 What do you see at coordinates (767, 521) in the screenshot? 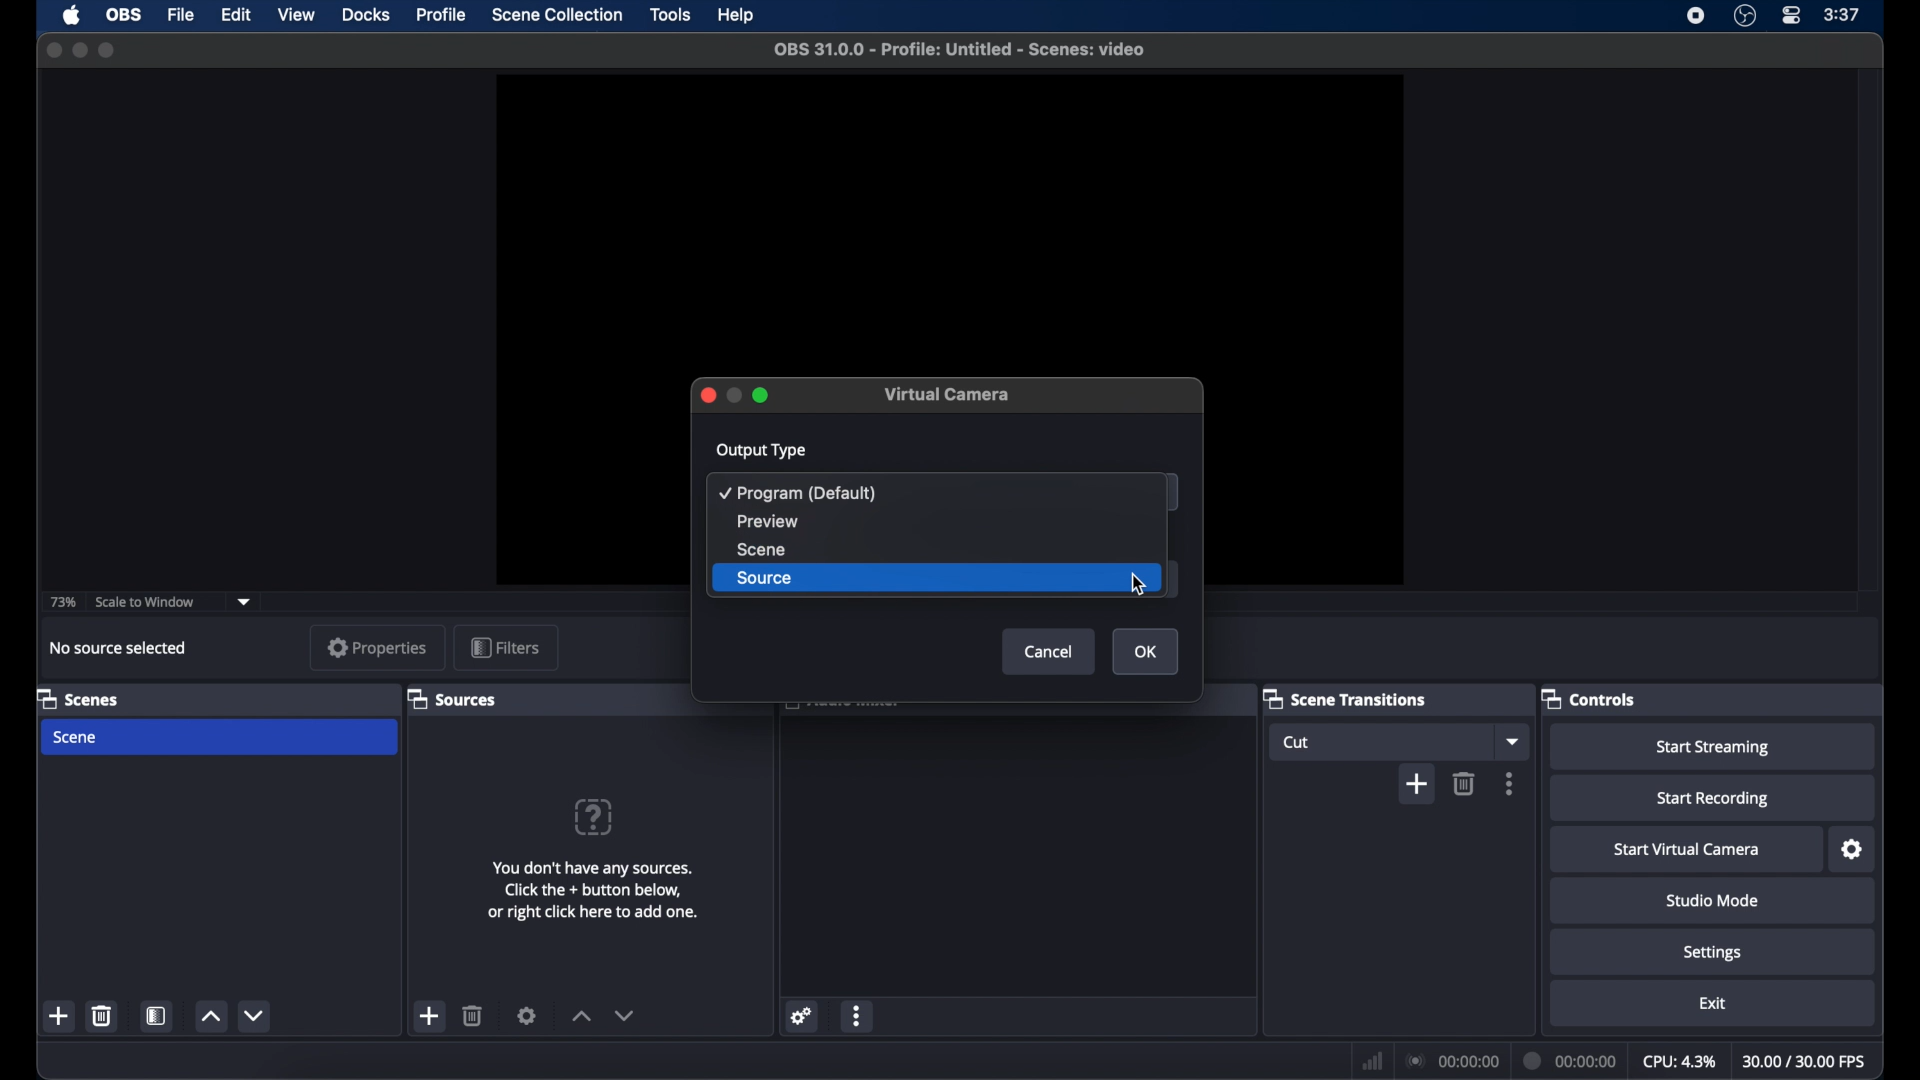
I see `preview` at bounding box center [767, 521].